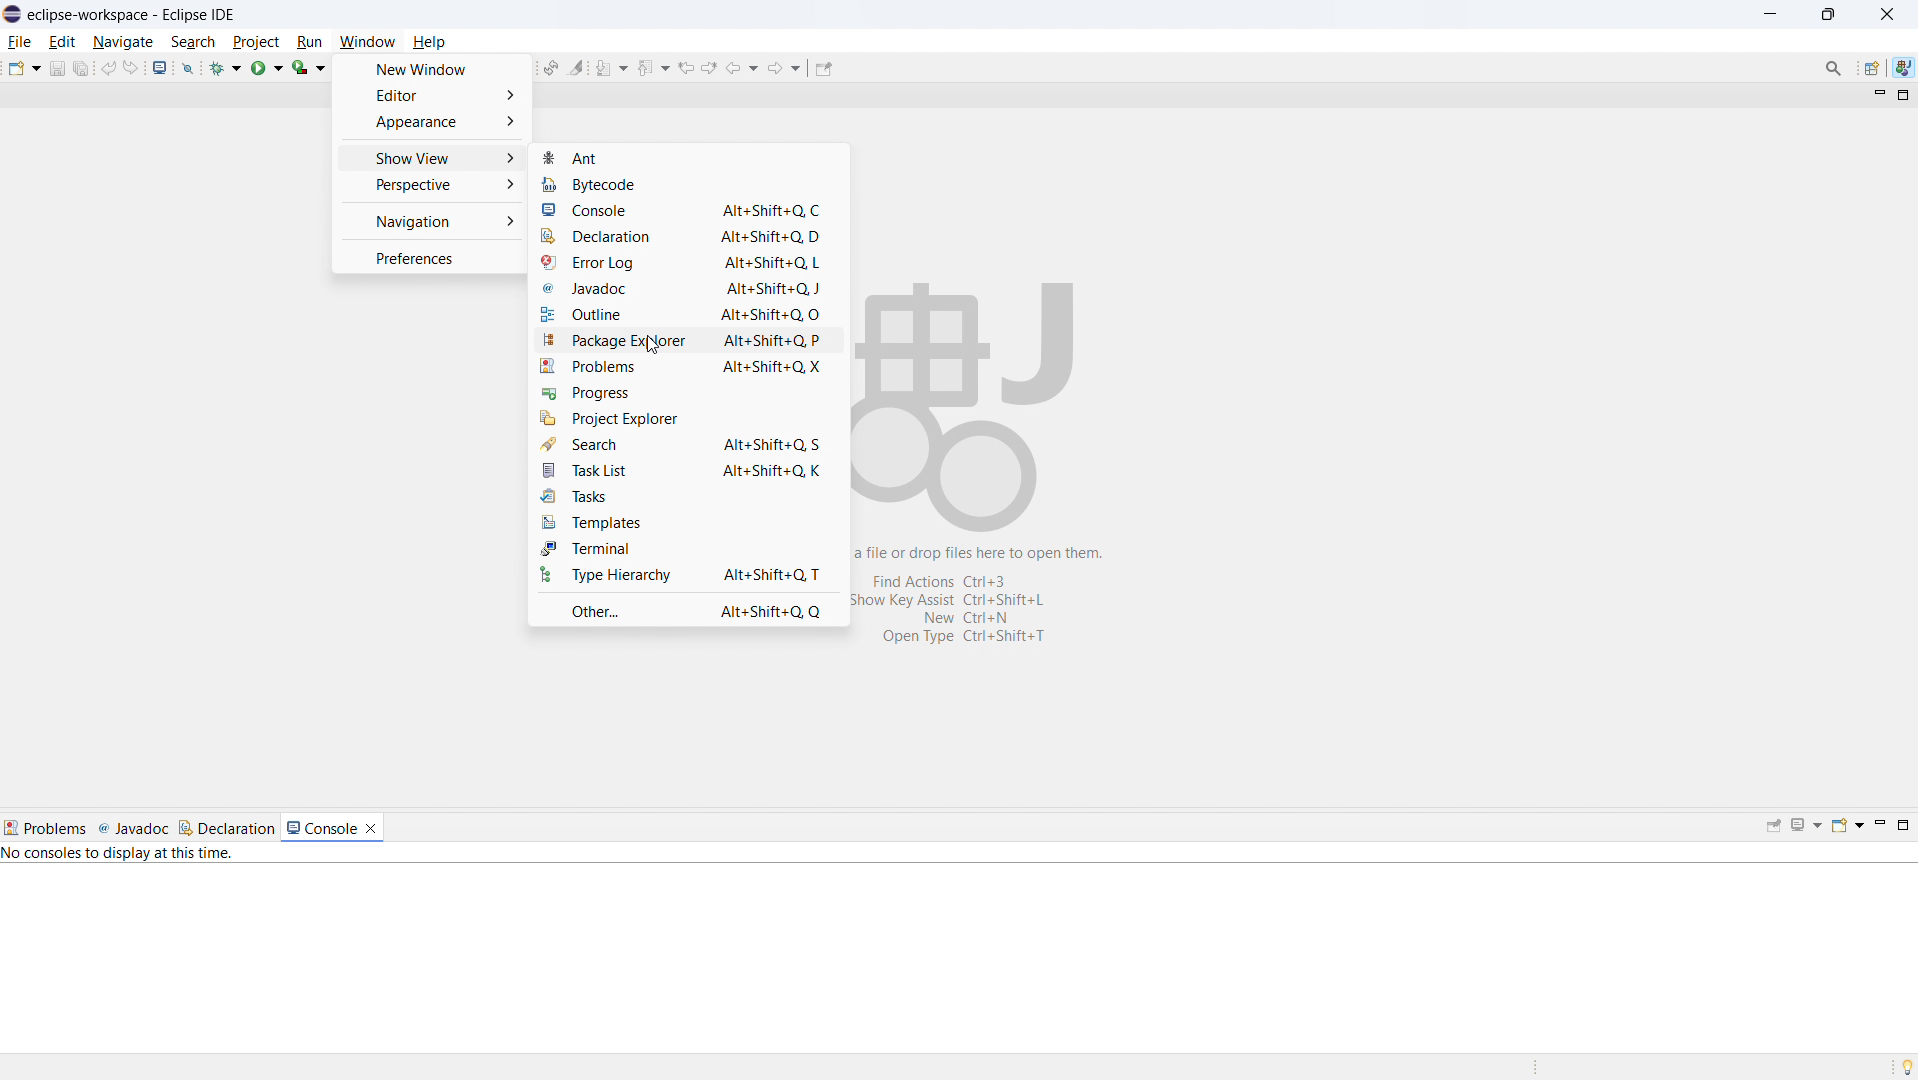  Describe the element at coordinates (189, 67) in the screenshot. I see `skip all breakpoints` at that location.